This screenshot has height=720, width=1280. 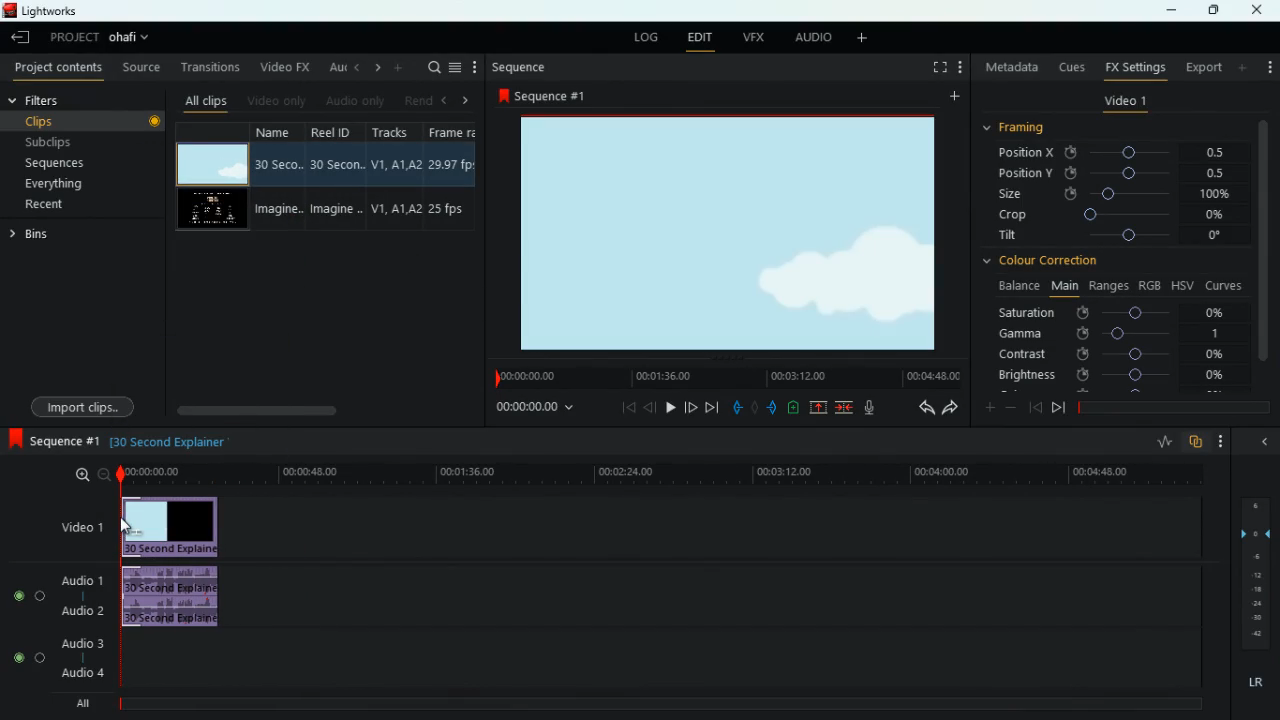 I want to click on 30 Seco.., so click(x=281, y=164).